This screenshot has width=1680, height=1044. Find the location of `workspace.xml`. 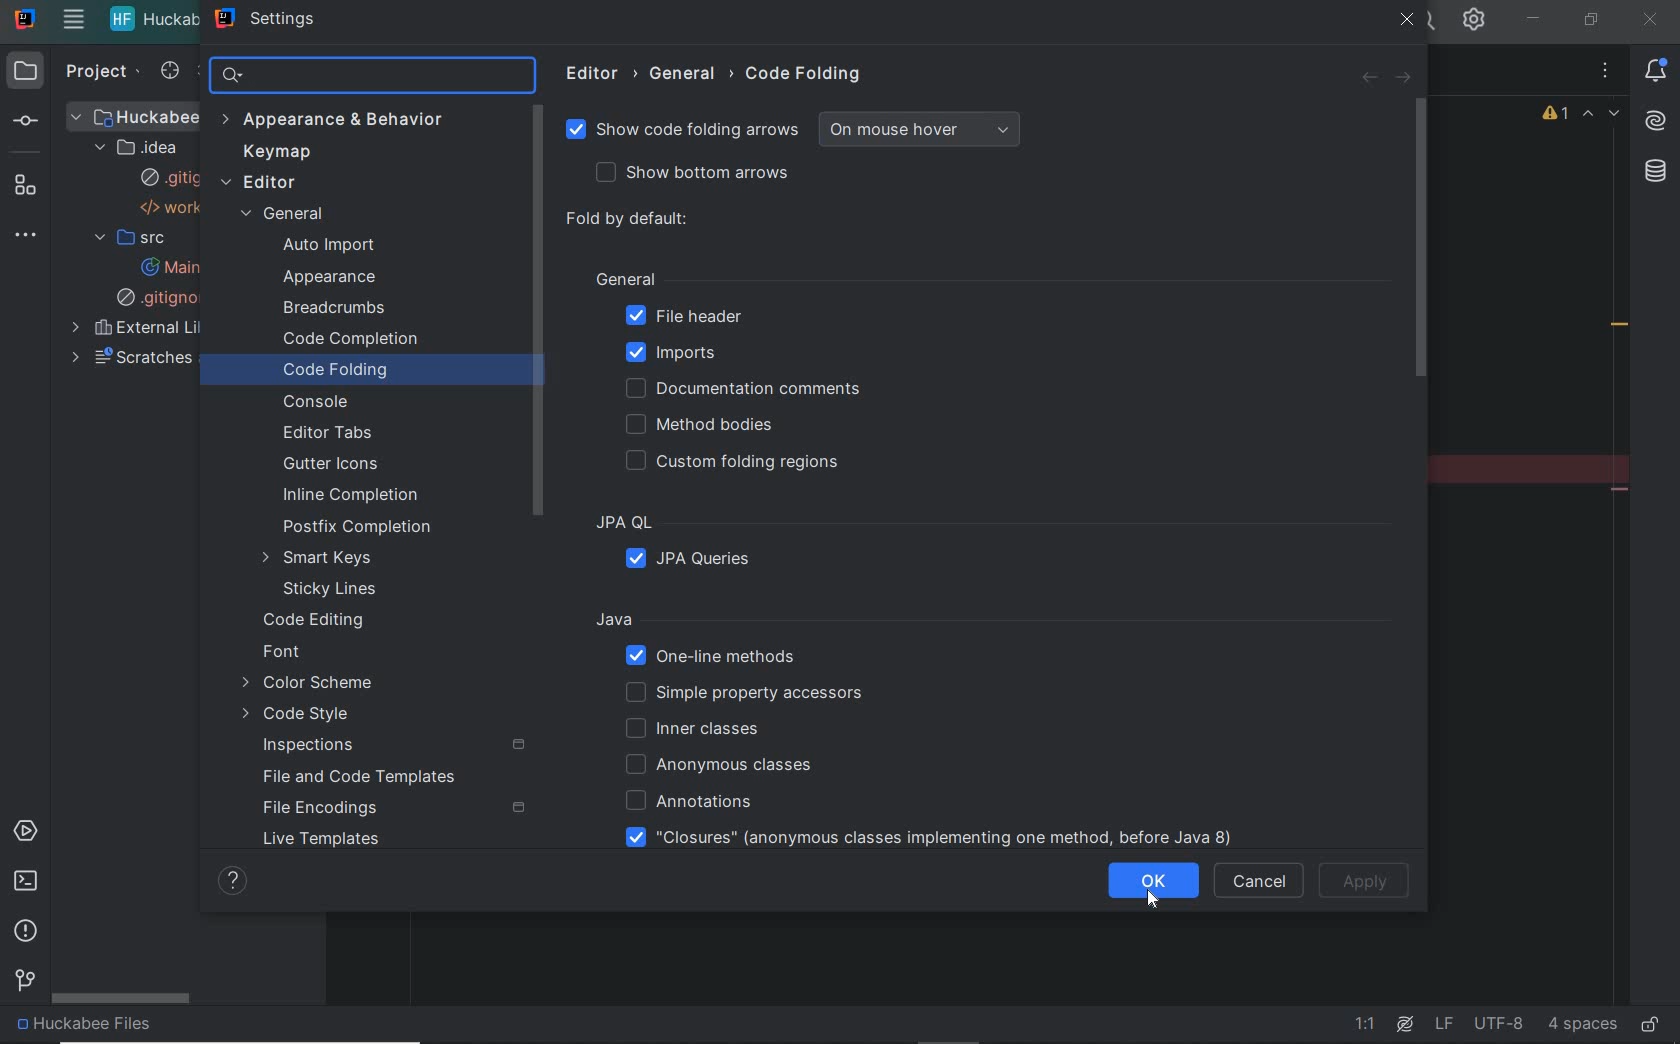

workspace.xml is located at coordinates (175, 209).